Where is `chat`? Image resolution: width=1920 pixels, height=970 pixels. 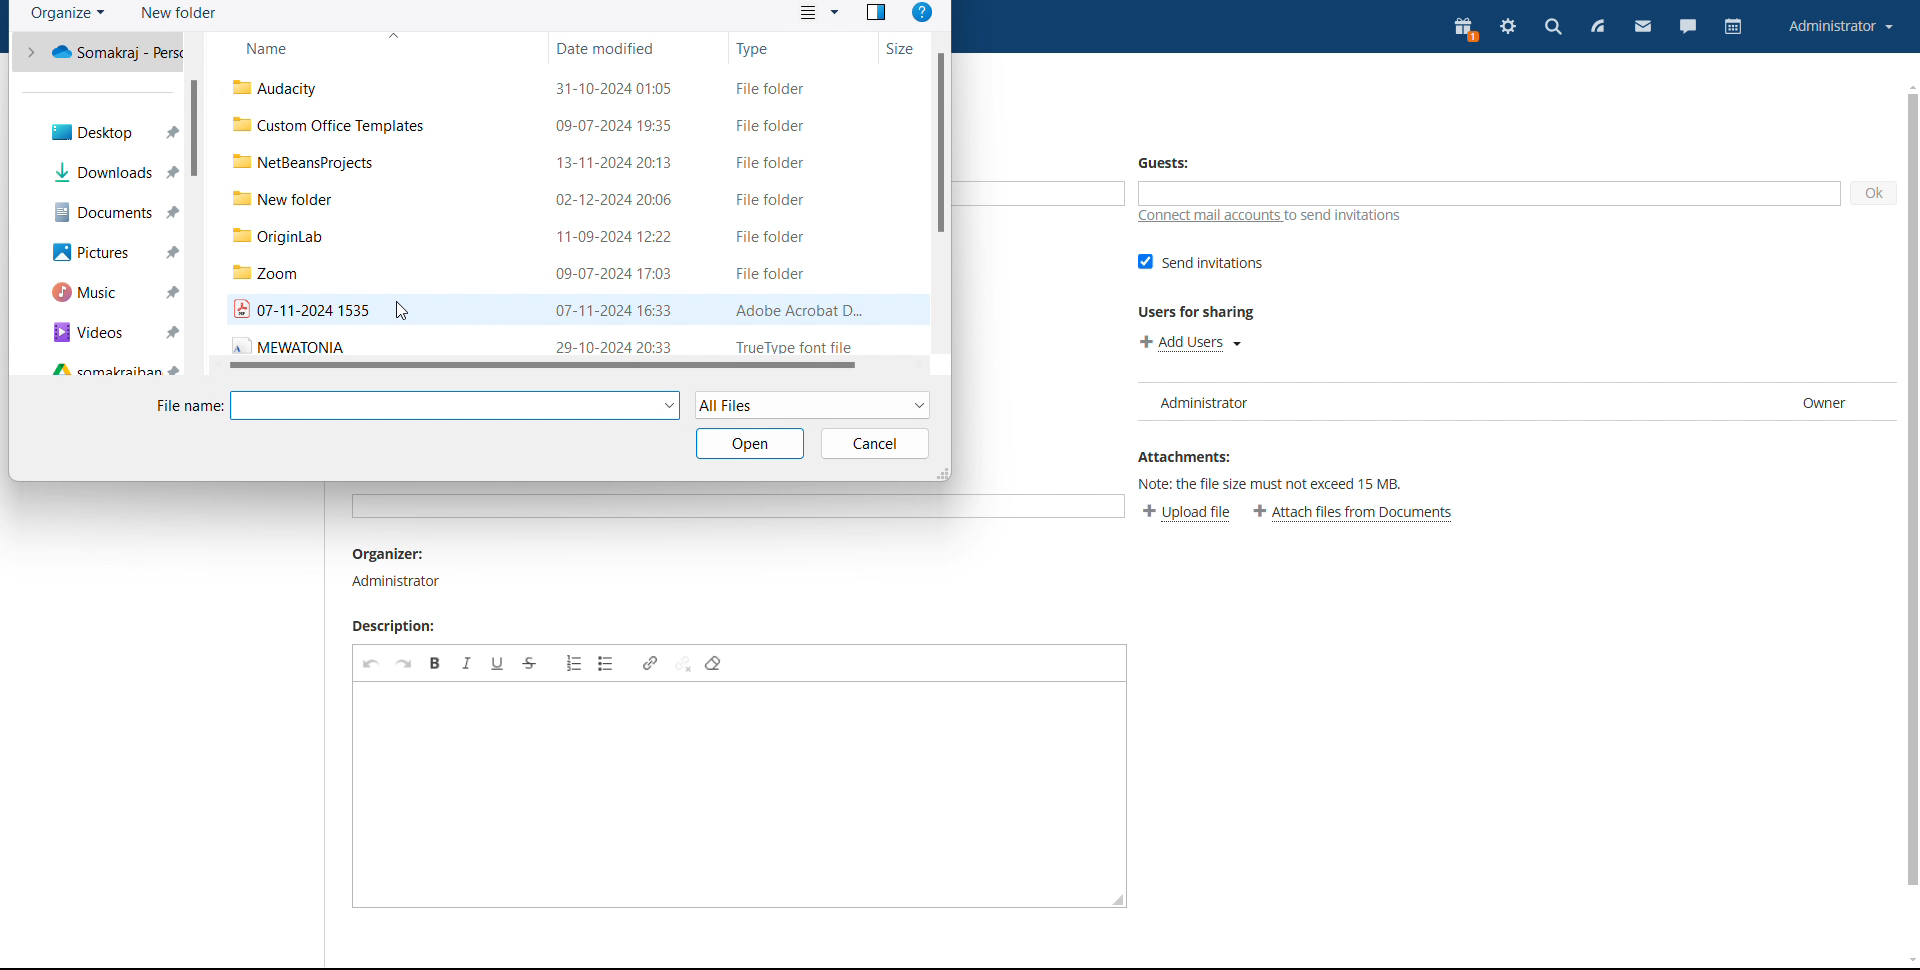 chat is located at coordinates (1689, 28).